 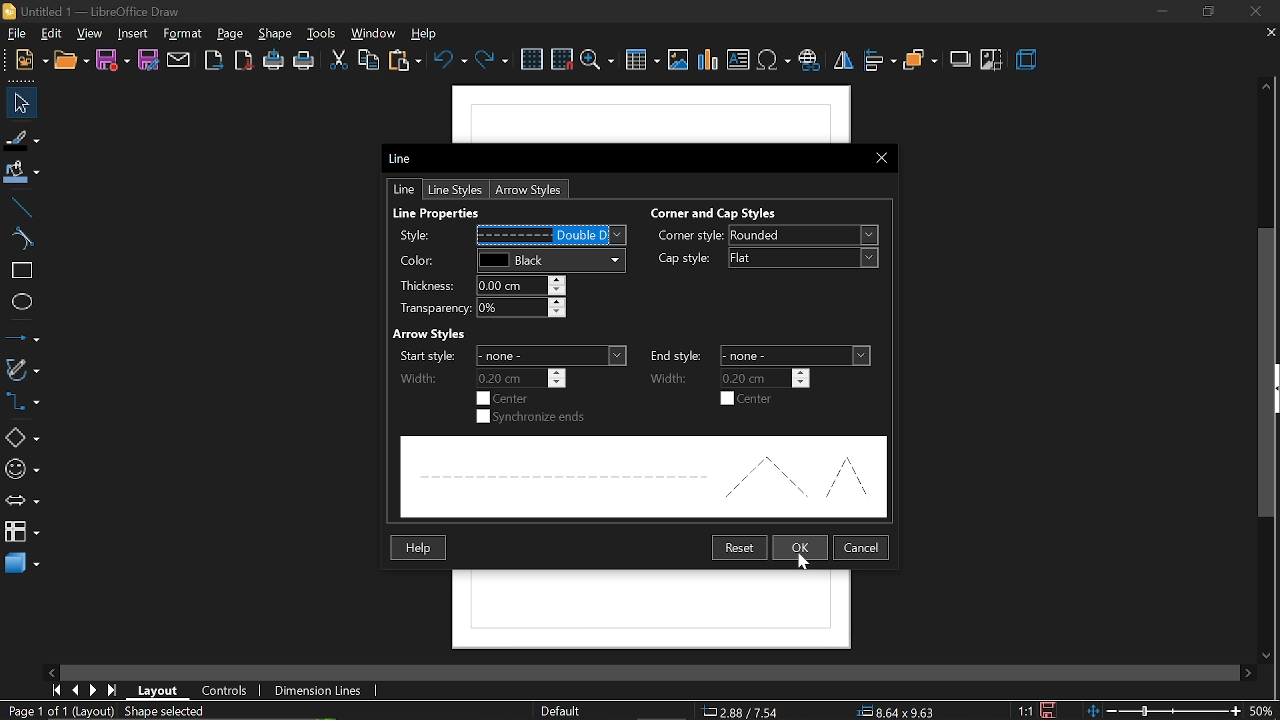 What do you see at coordinates (404, 63) in the screenshot?
I see `paste` at bounding box center [404, 63].